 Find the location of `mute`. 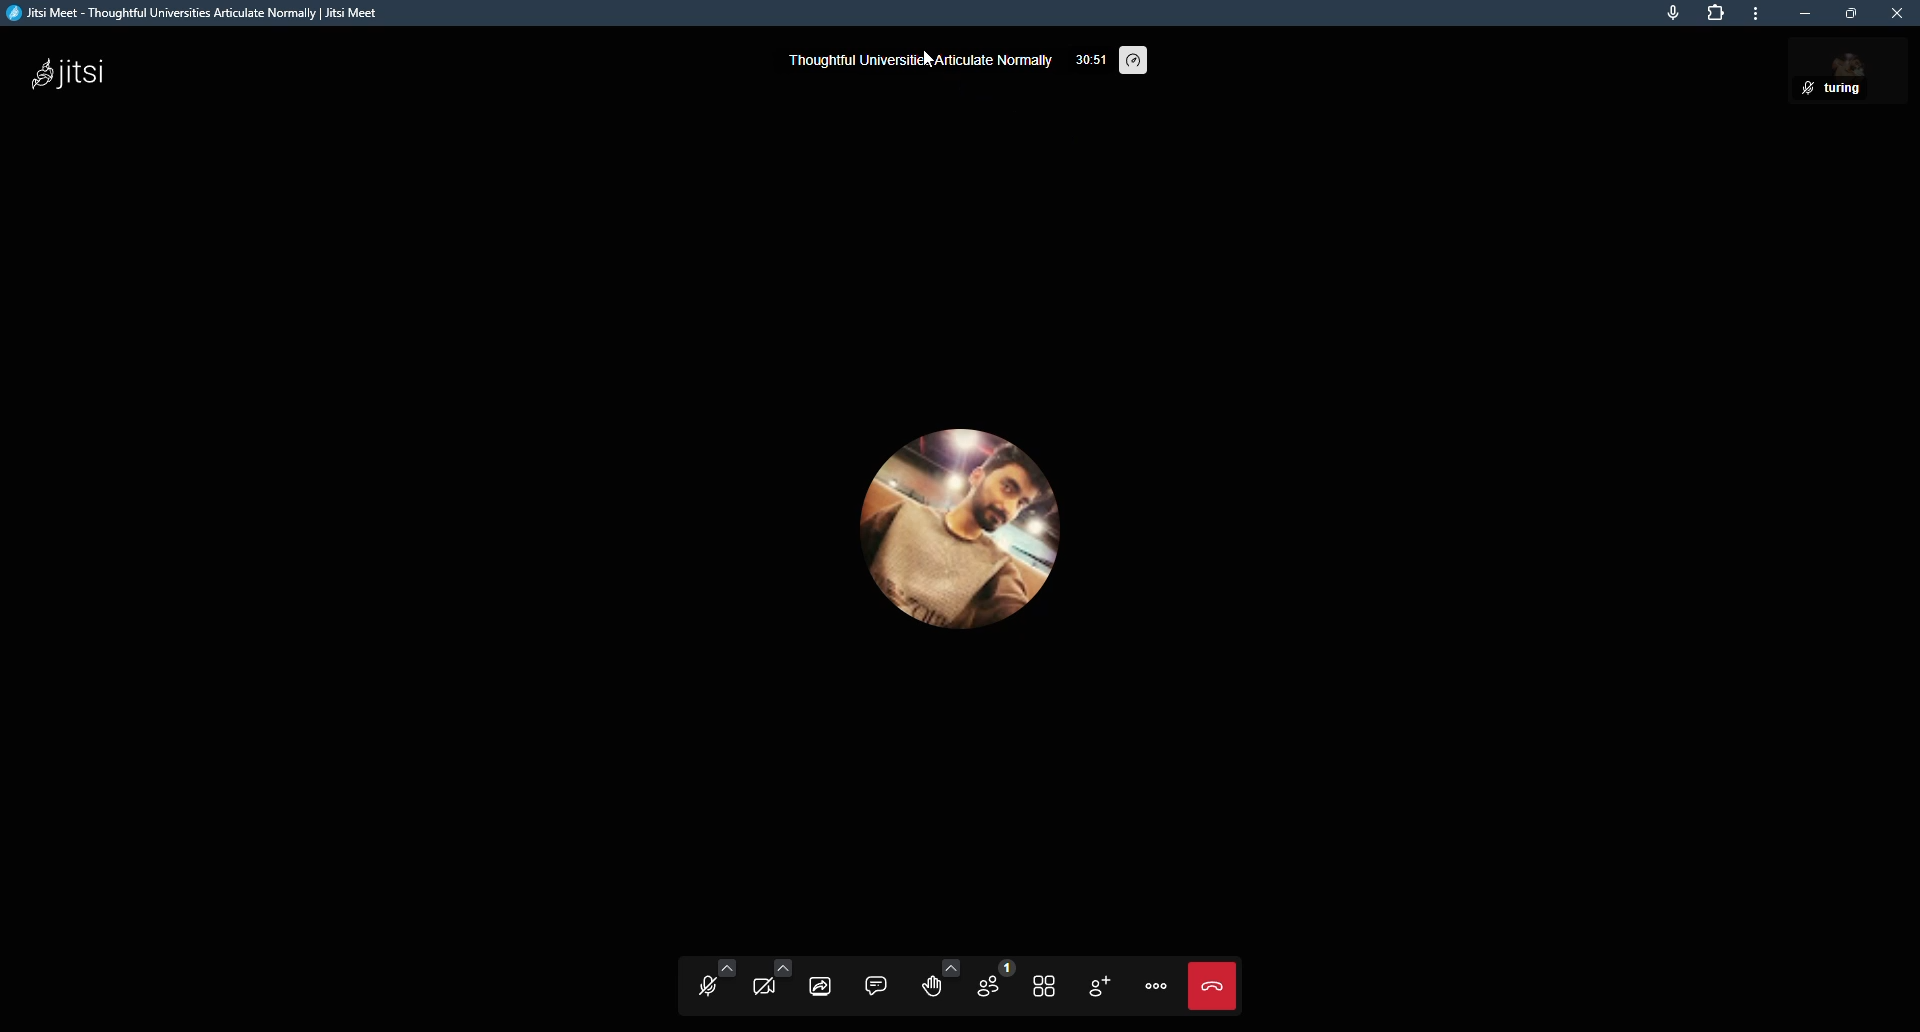

mute is located at coordinates (1803, 89).